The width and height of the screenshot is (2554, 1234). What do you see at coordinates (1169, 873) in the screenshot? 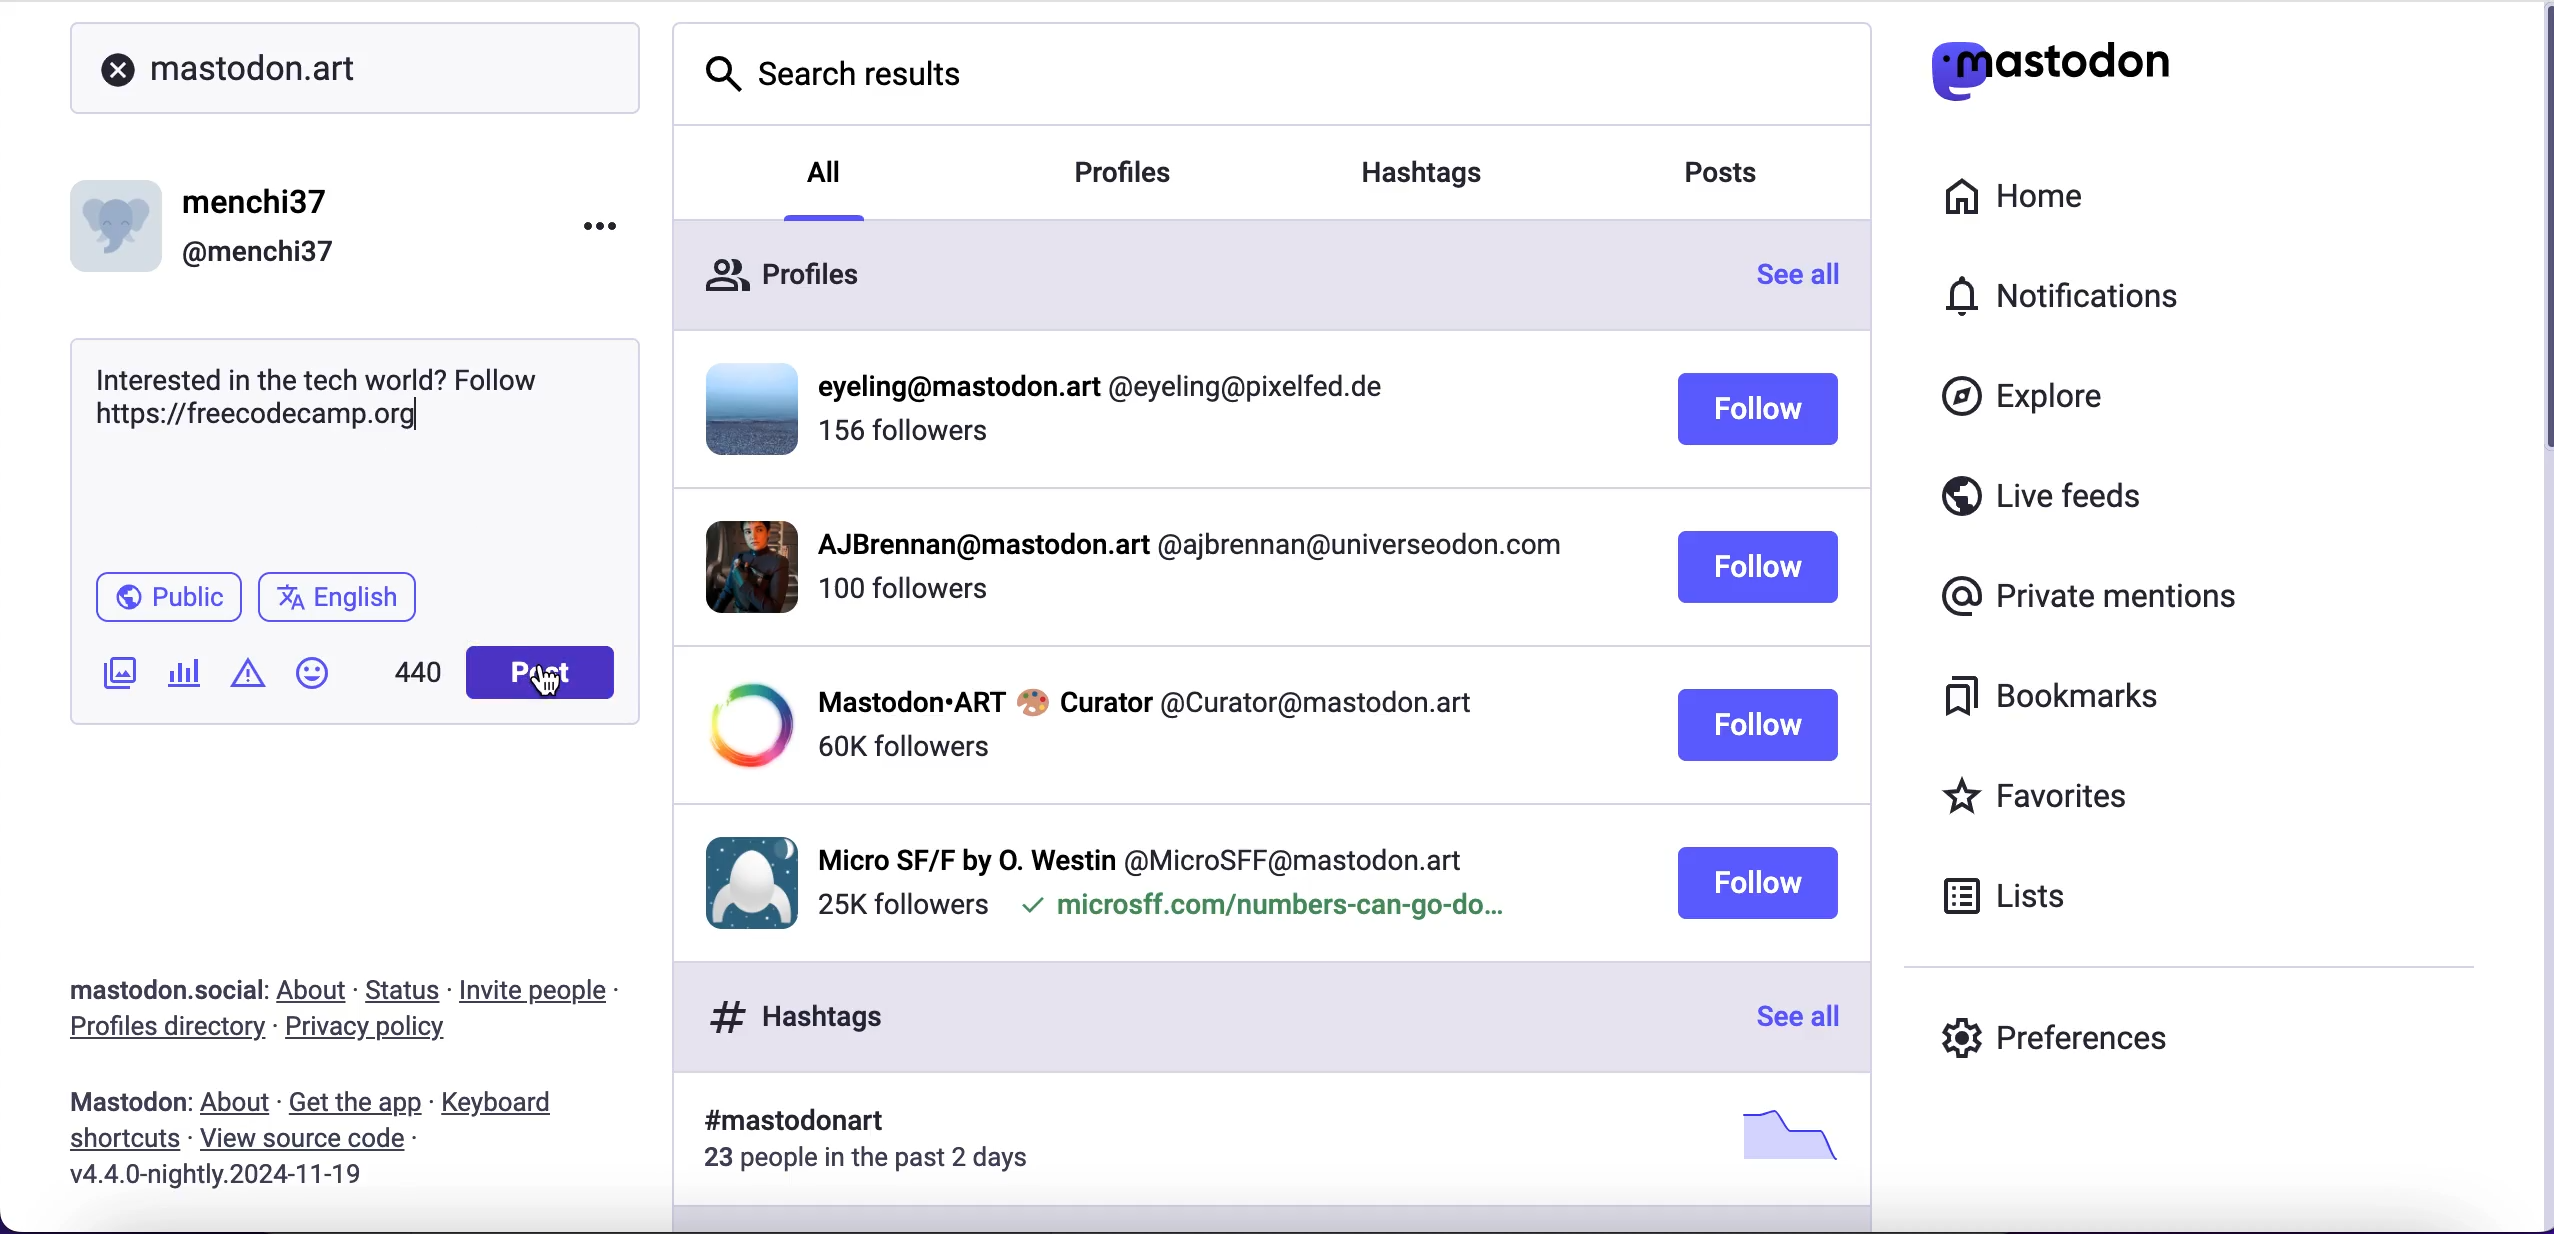
I see `user profile` at bounding box center [1169, 873].